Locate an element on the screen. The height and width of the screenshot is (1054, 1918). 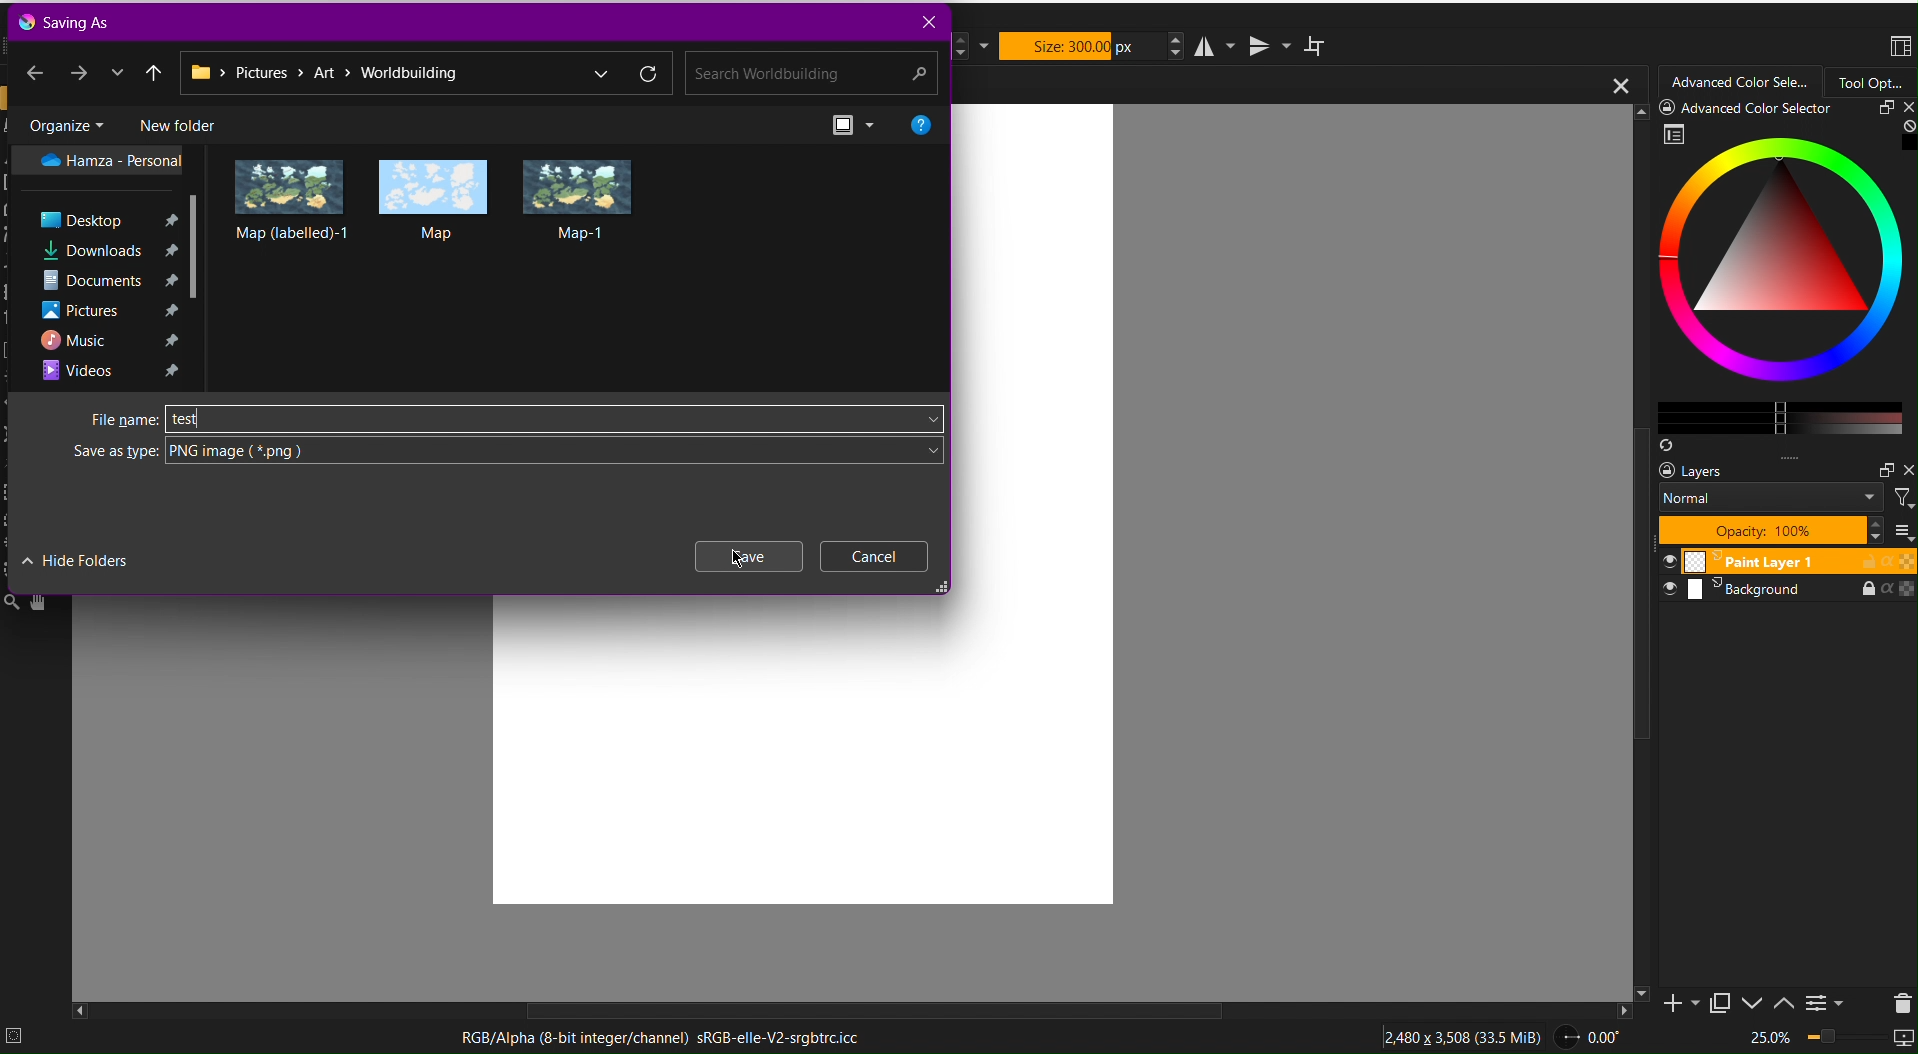
Current Document is located at coordinates (1295, 84).